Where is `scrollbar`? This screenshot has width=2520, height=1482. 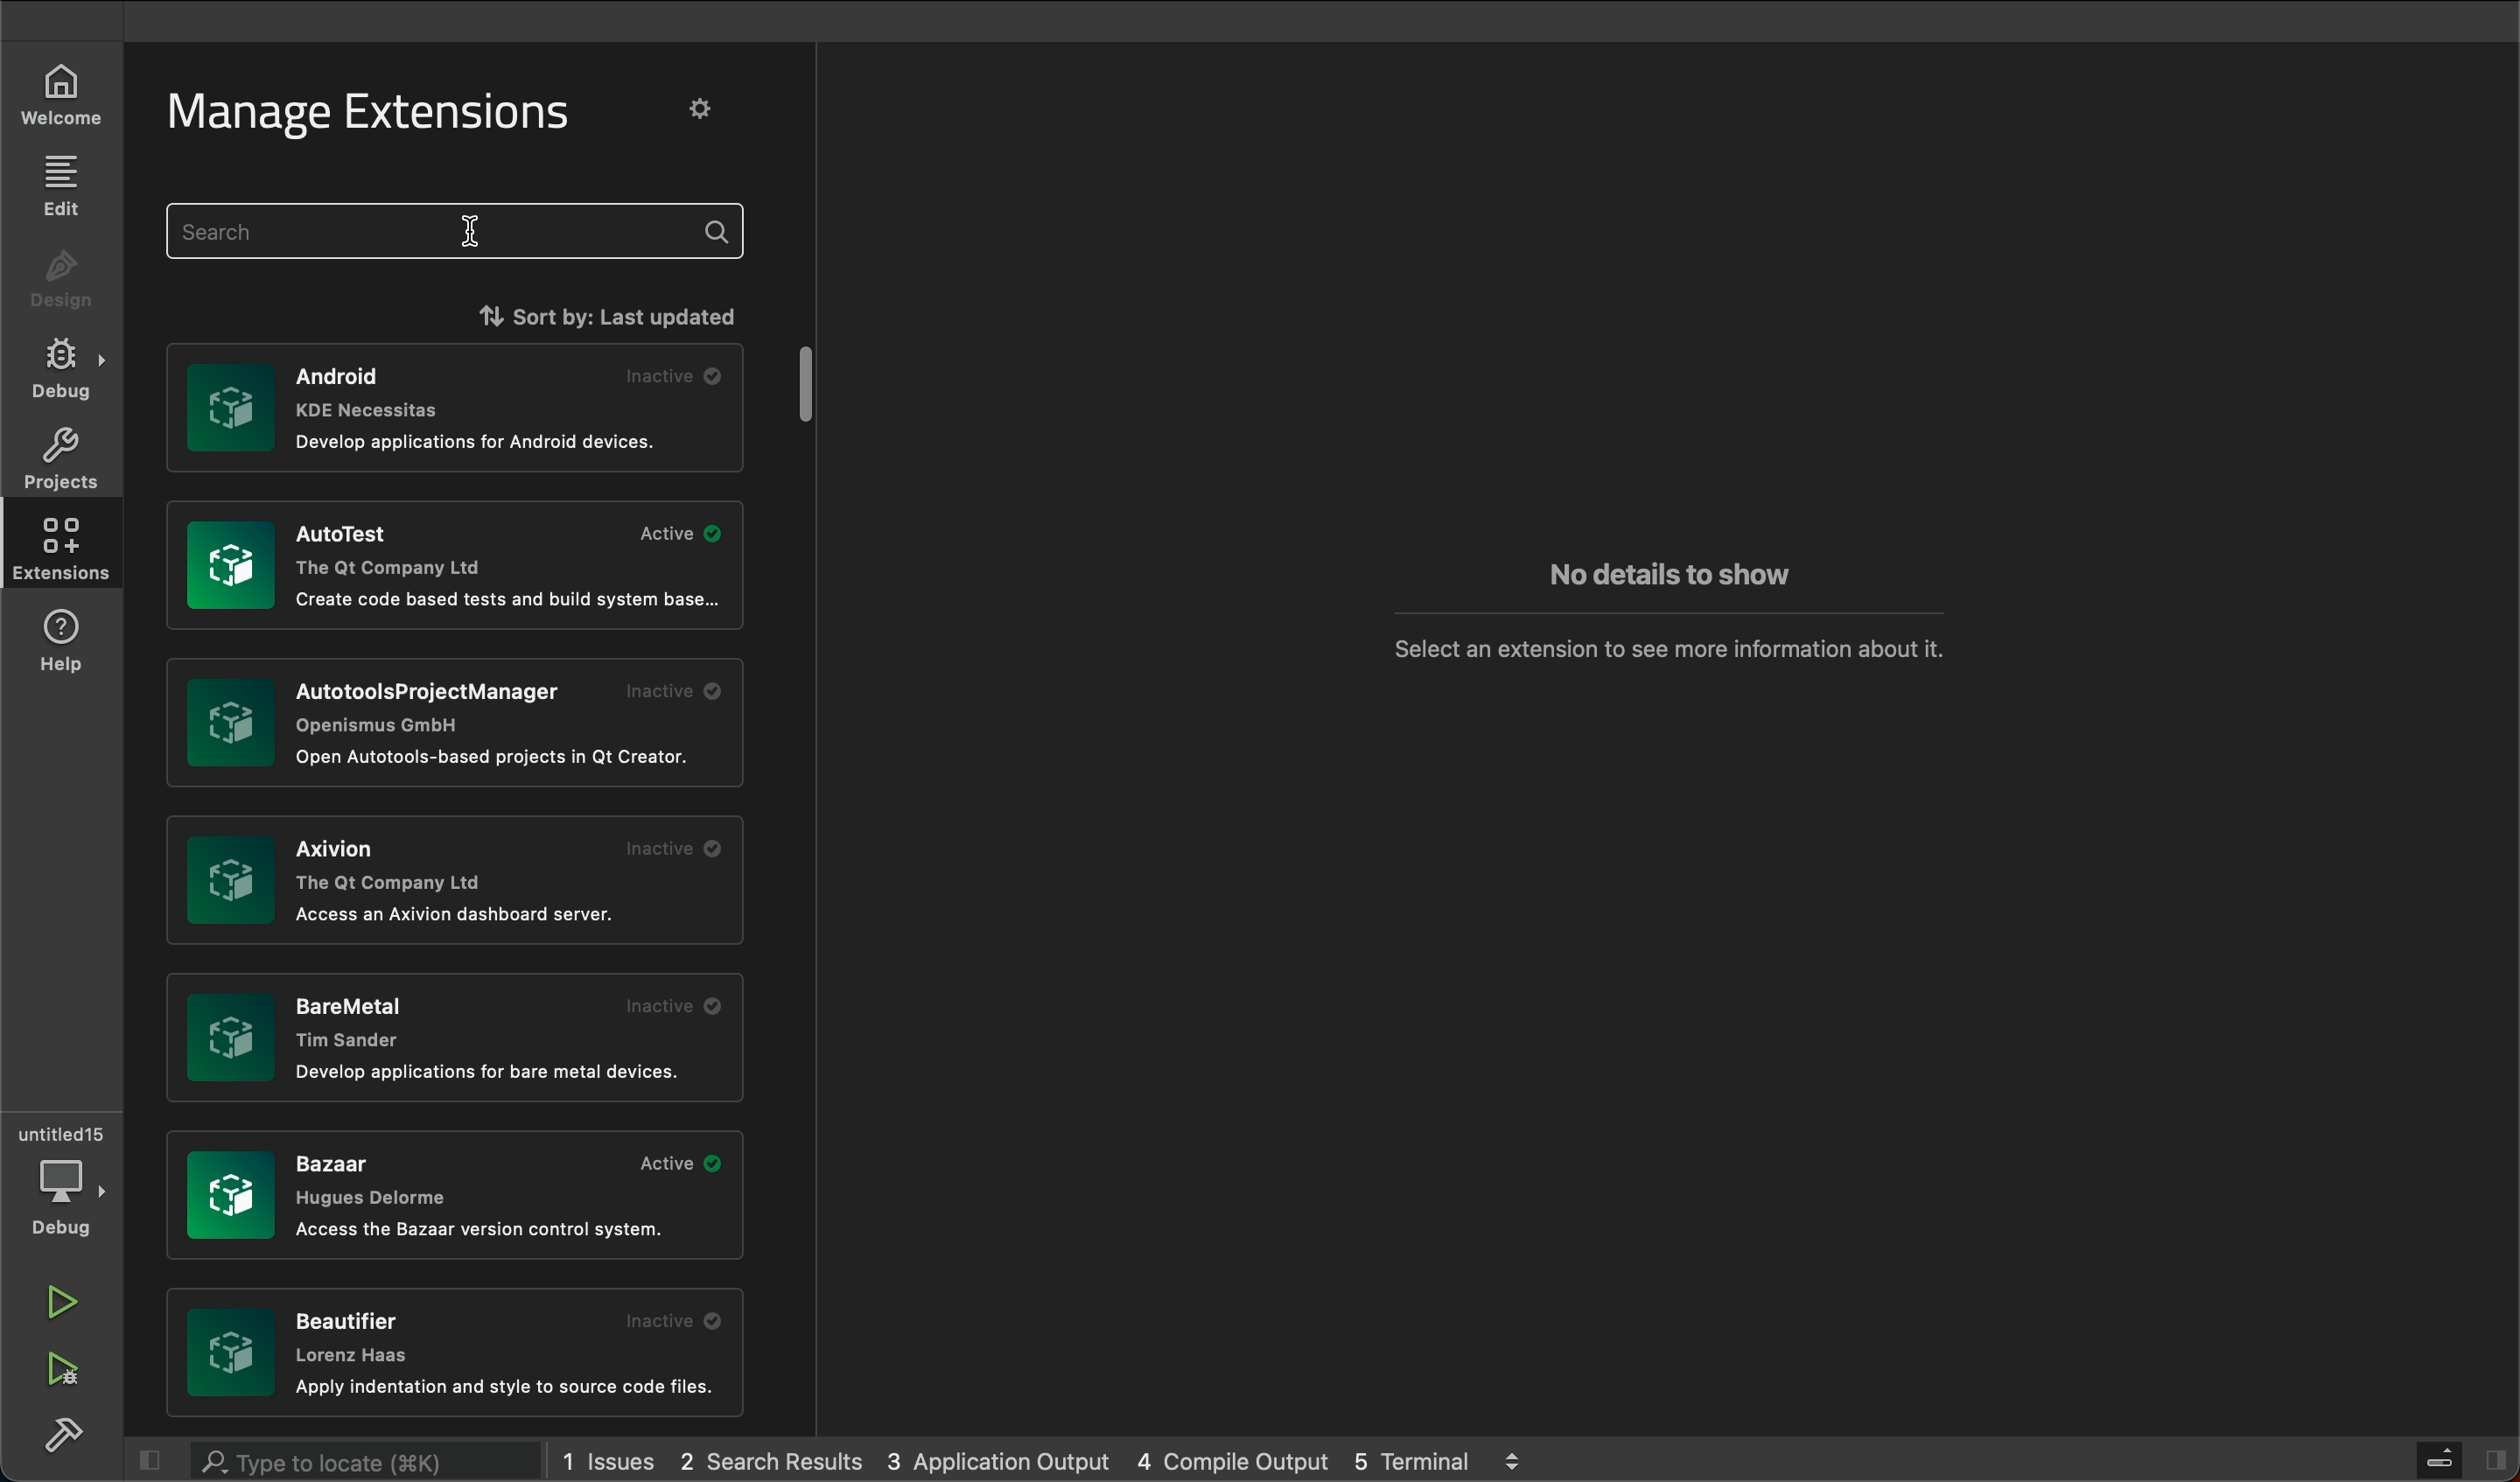 scrollbar is located at coordinates (809, 380).